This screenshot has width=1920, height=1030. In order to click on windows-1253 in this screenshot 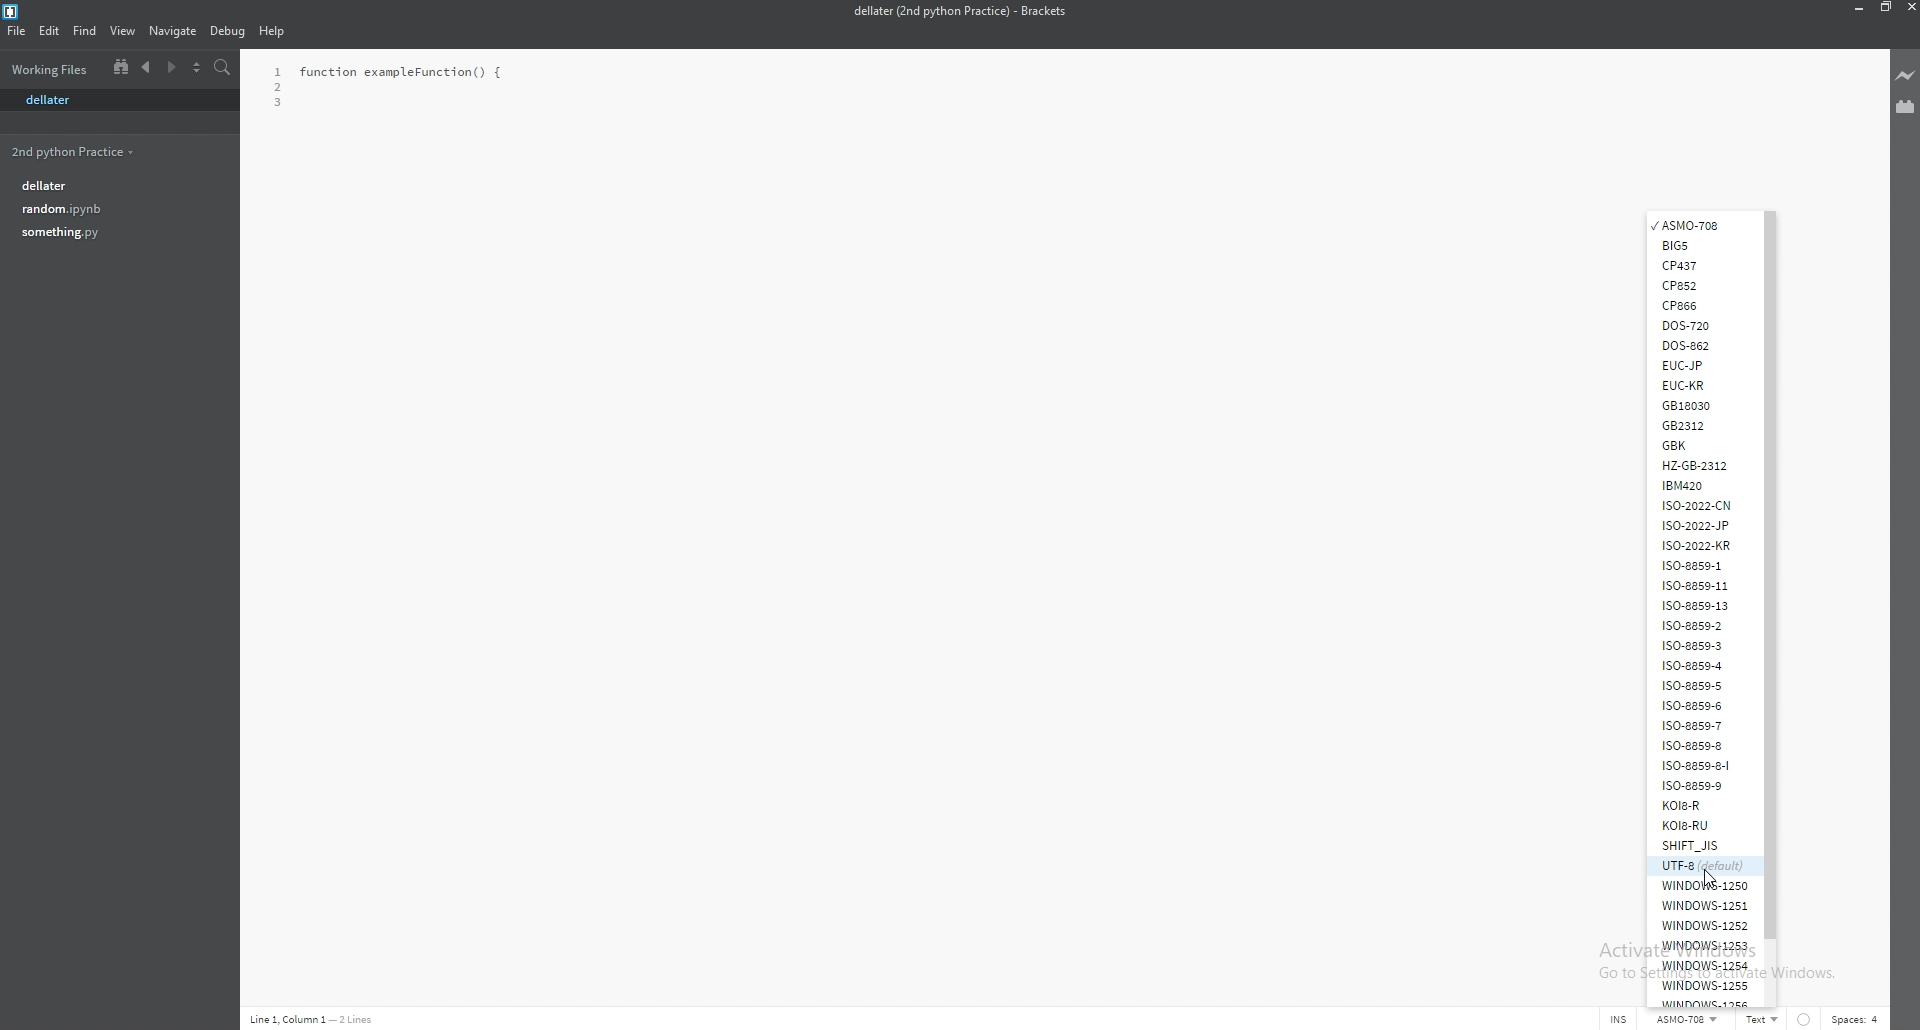, I will do `click(1705, 945)`.